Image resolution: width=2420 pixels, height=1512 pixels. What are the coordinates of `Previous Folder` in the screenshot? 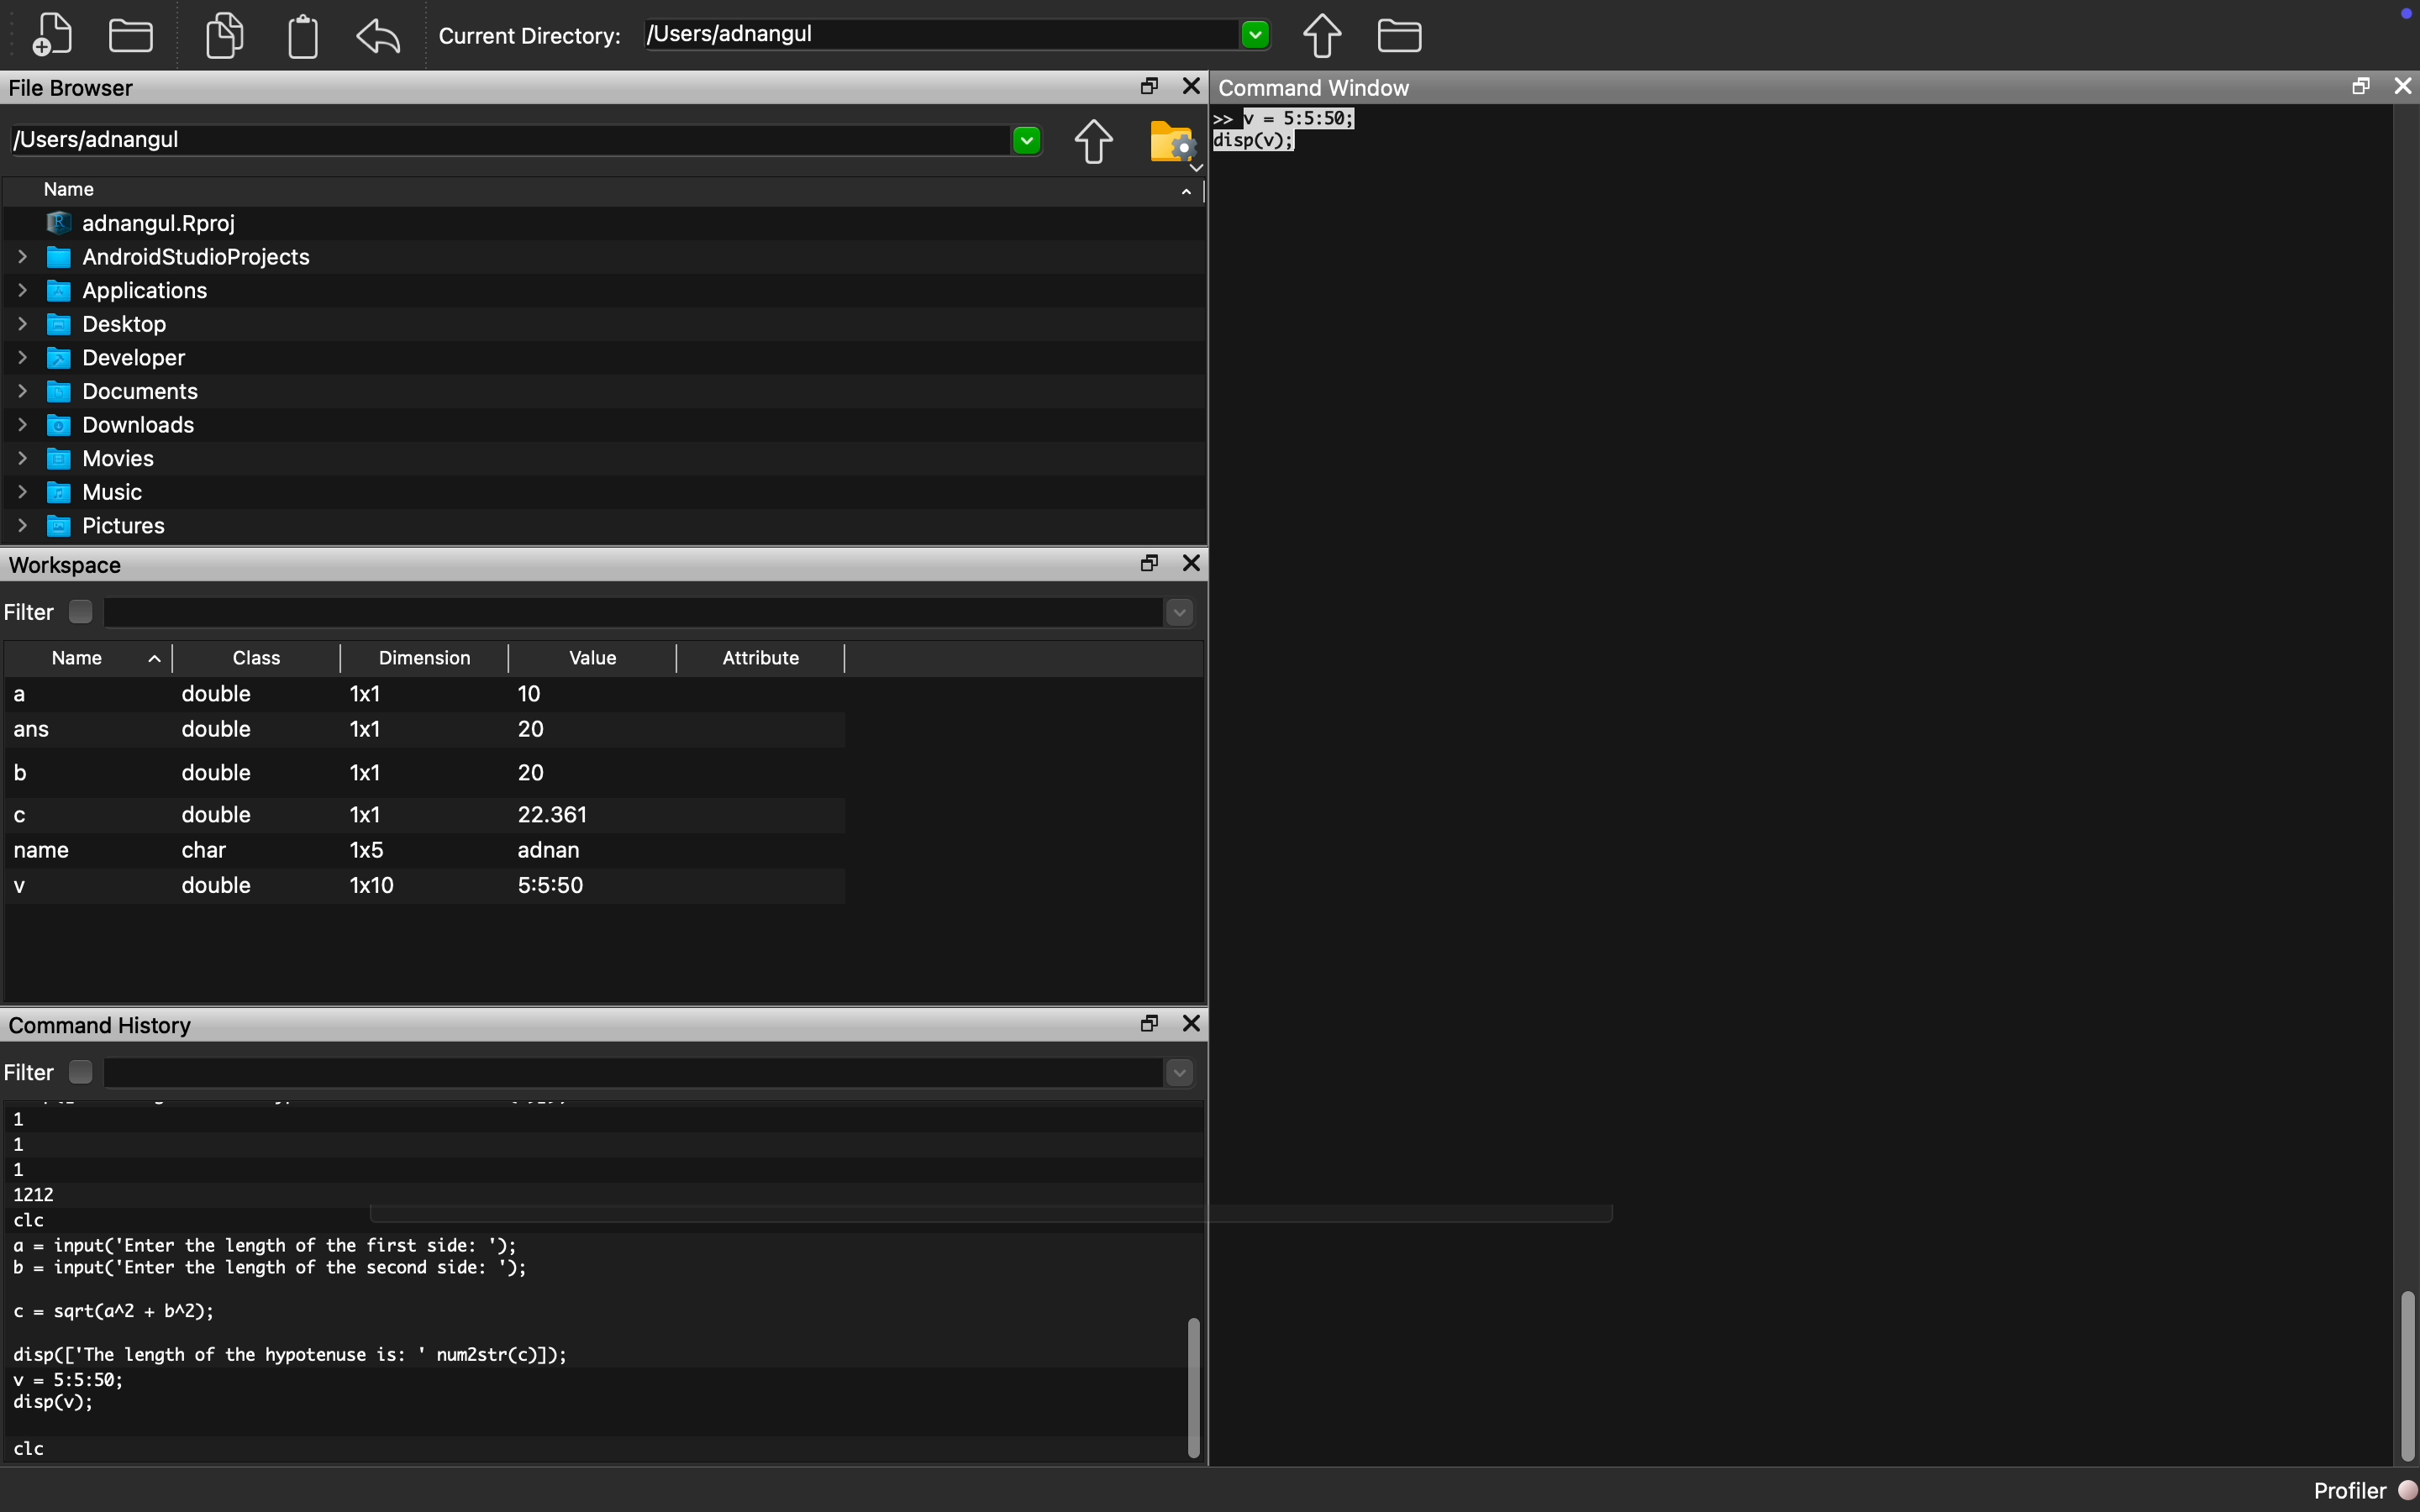 It's located at (1092, 142).